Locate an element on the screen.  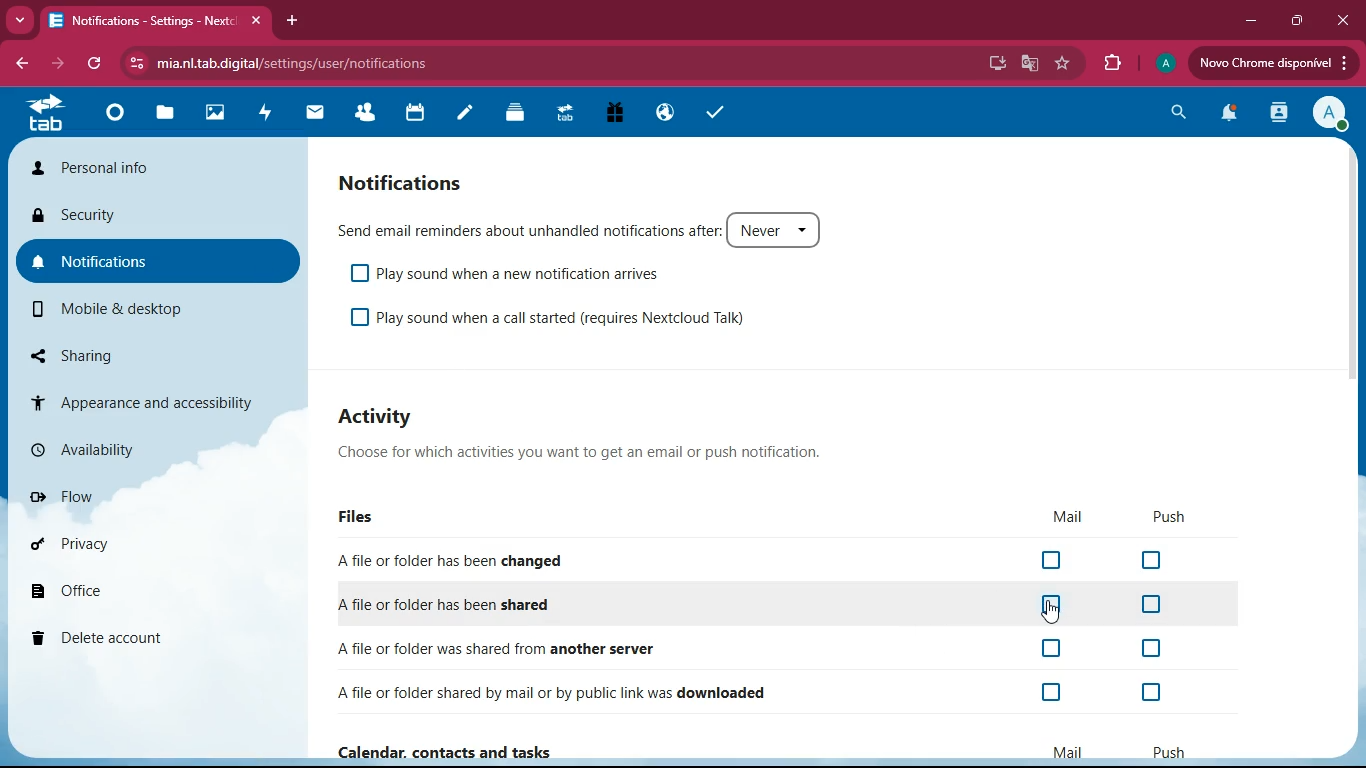
desktop is located at coordinates (992, 65).